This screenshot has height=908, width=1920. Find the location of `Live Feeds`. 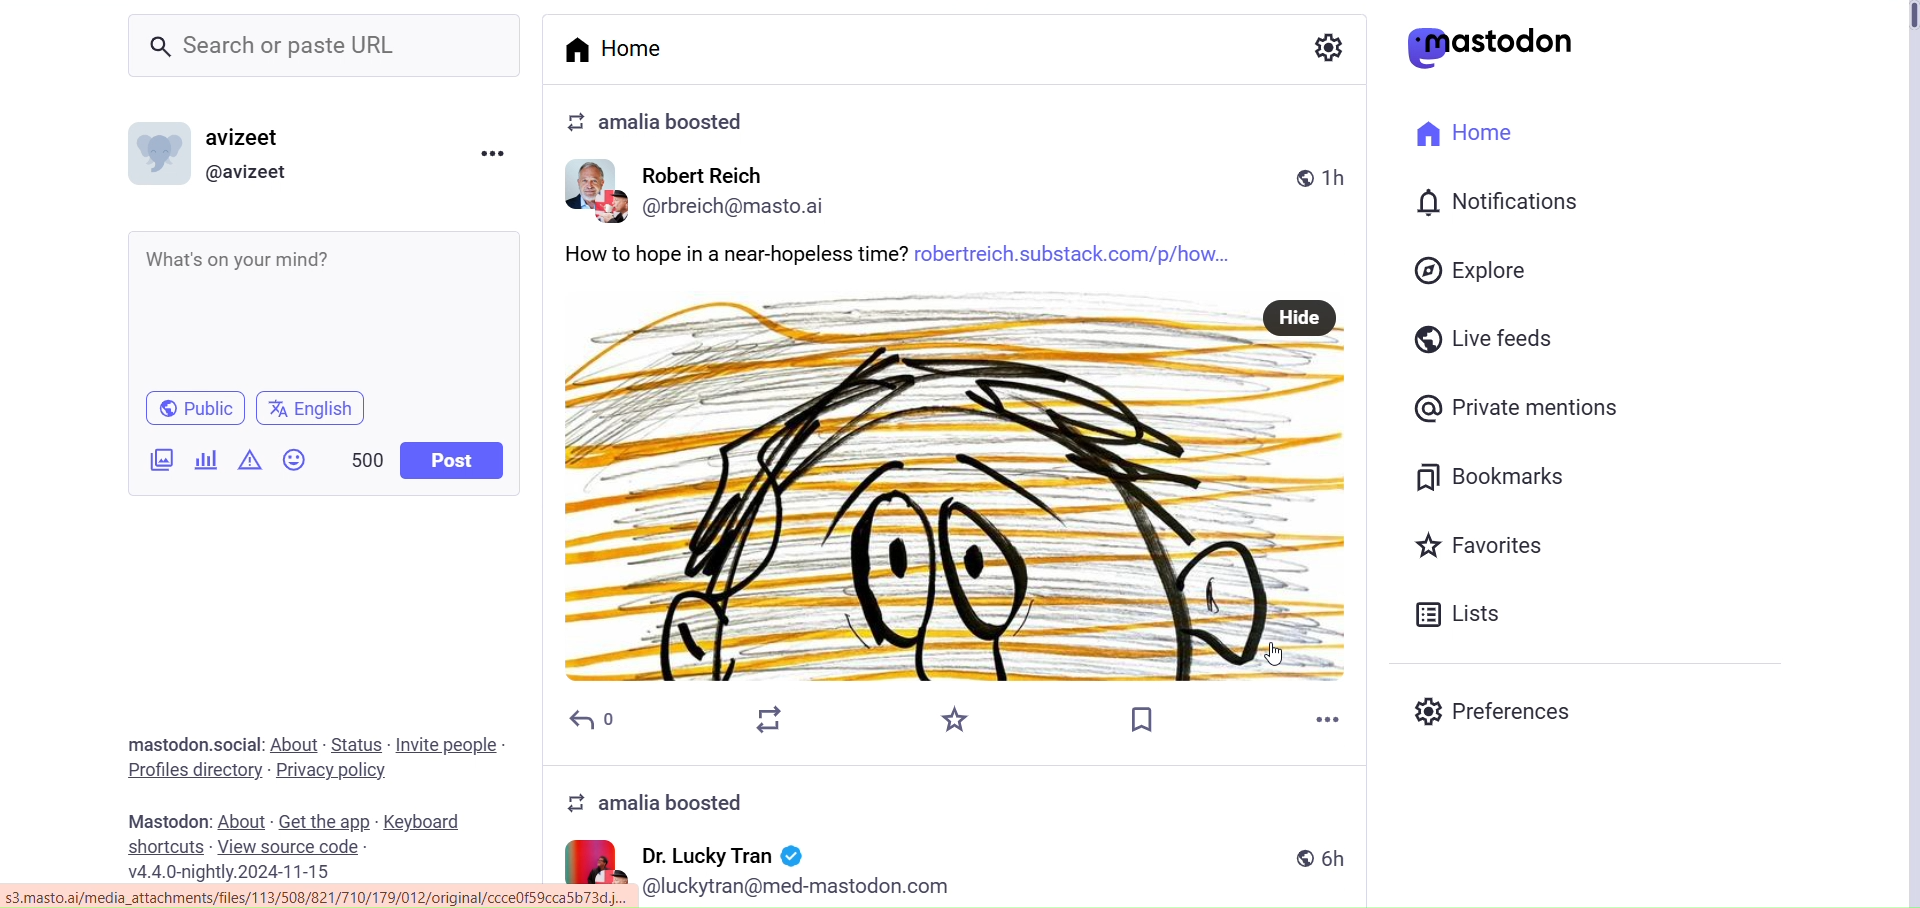

Live Feeds is located at coordinates (1487, 337).